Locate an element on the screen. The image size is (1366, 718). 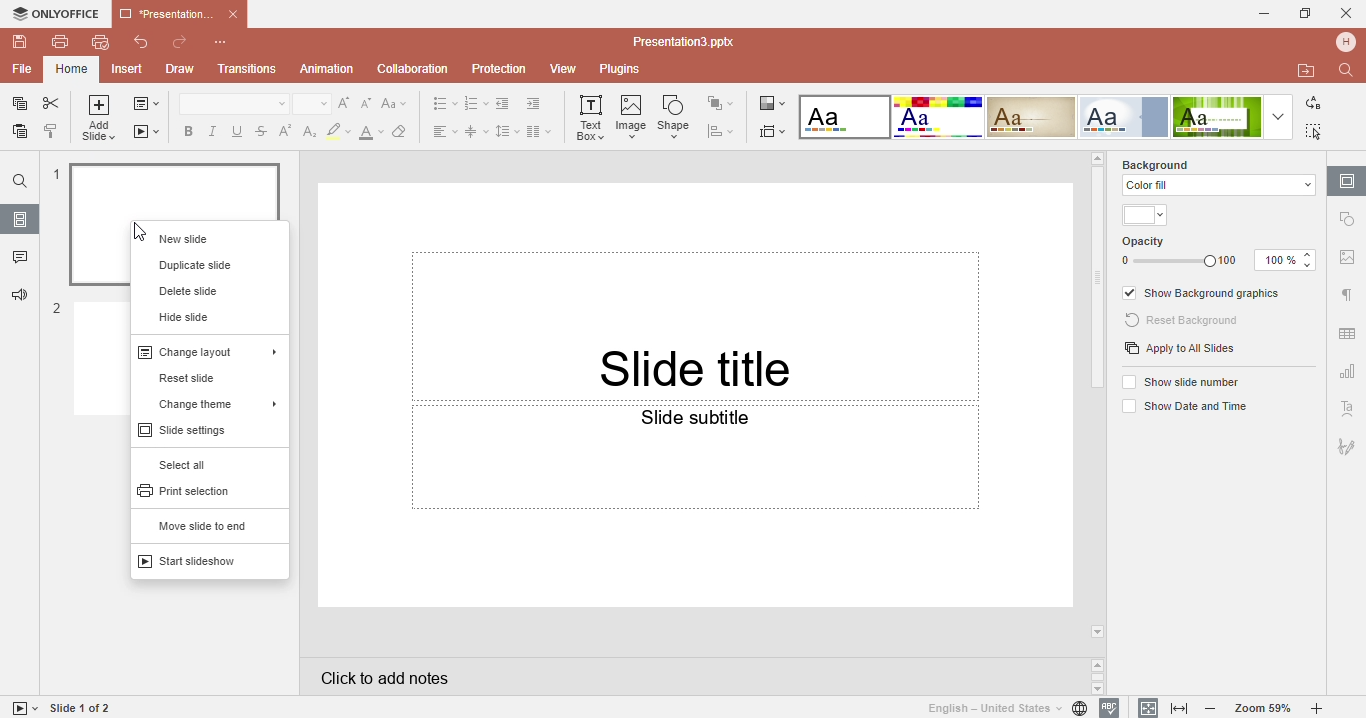
Document name is located at coordinates (178, 12).